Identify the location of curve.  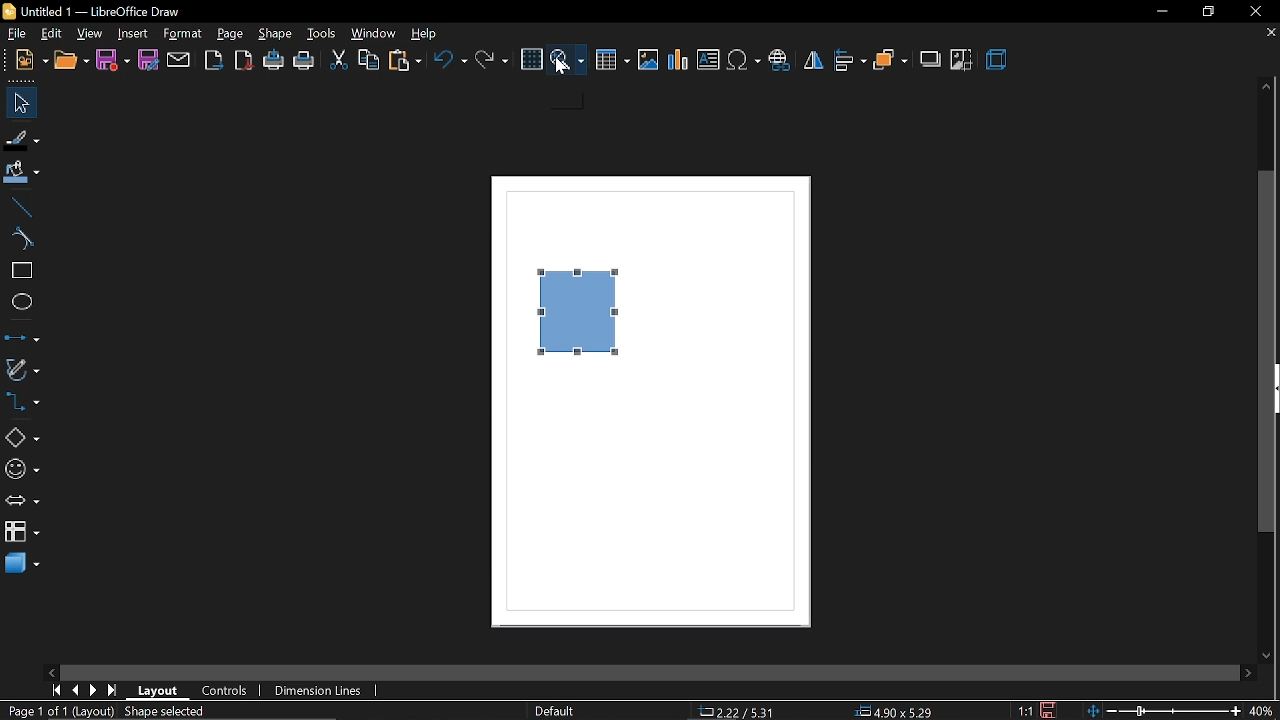
(18, 240).